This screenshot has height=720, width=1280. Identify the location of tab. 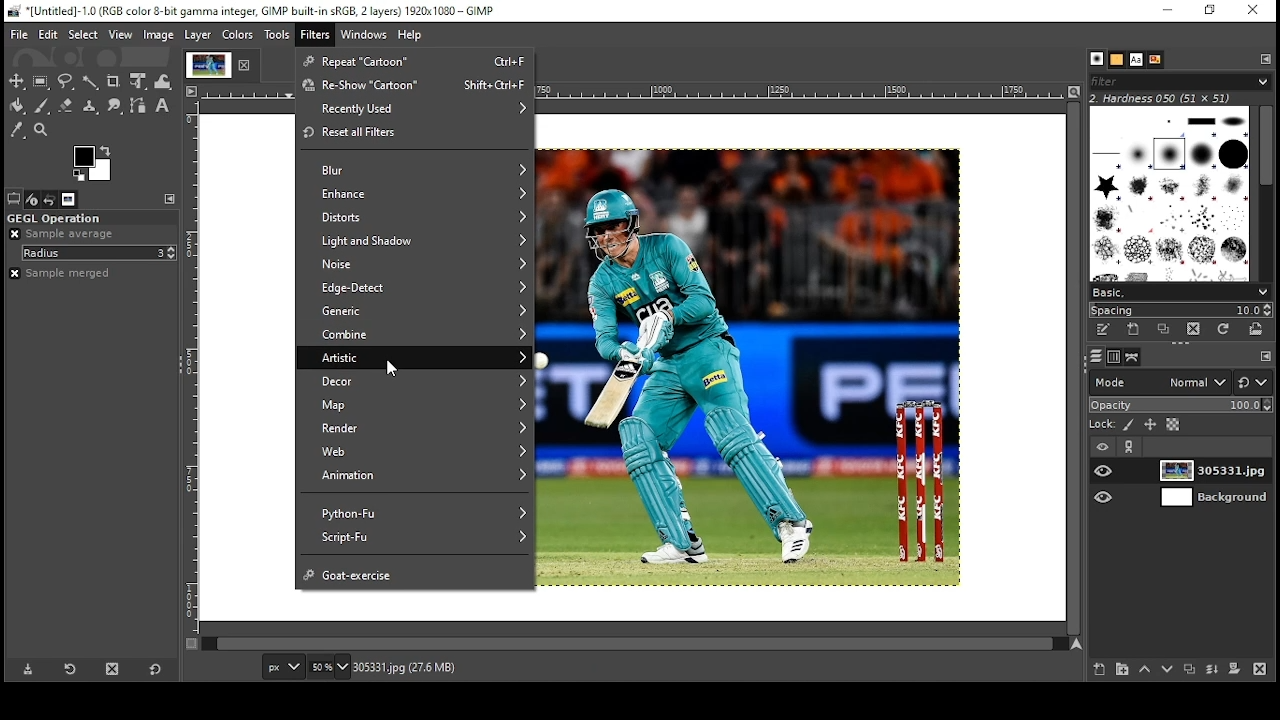
(206, 65).